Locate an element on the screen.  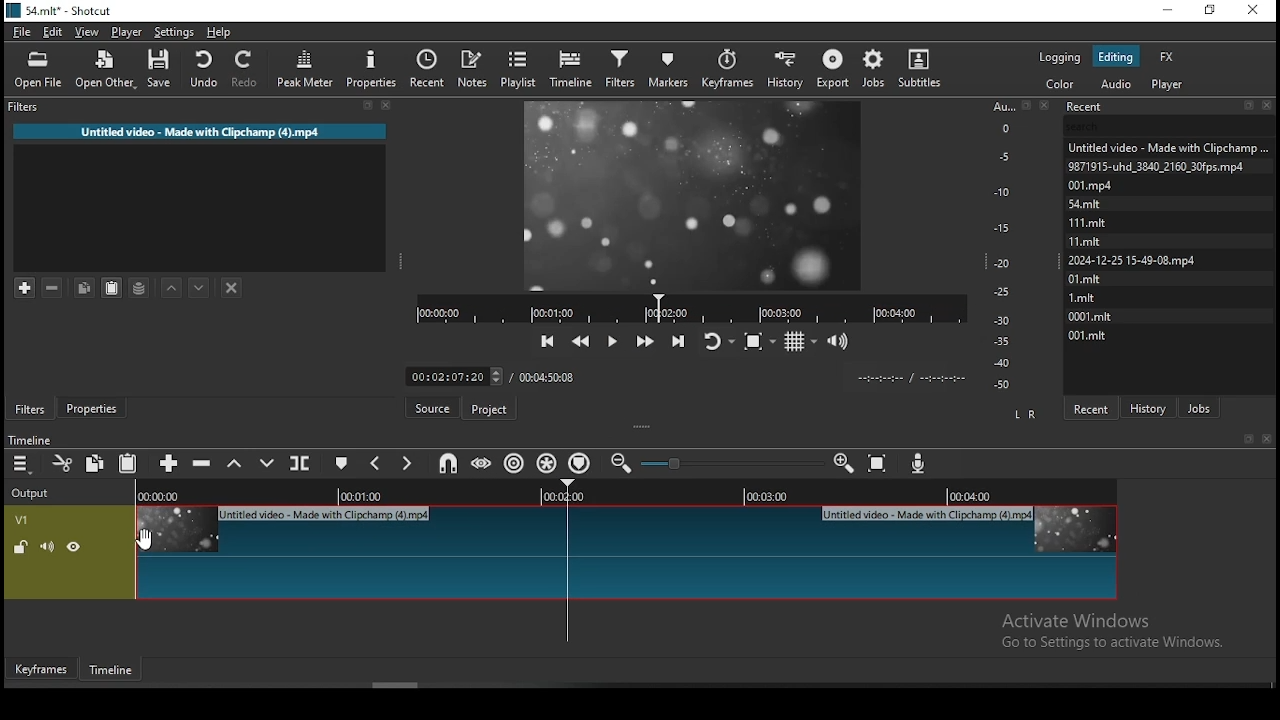
files is located at coordinates (1084, 239).